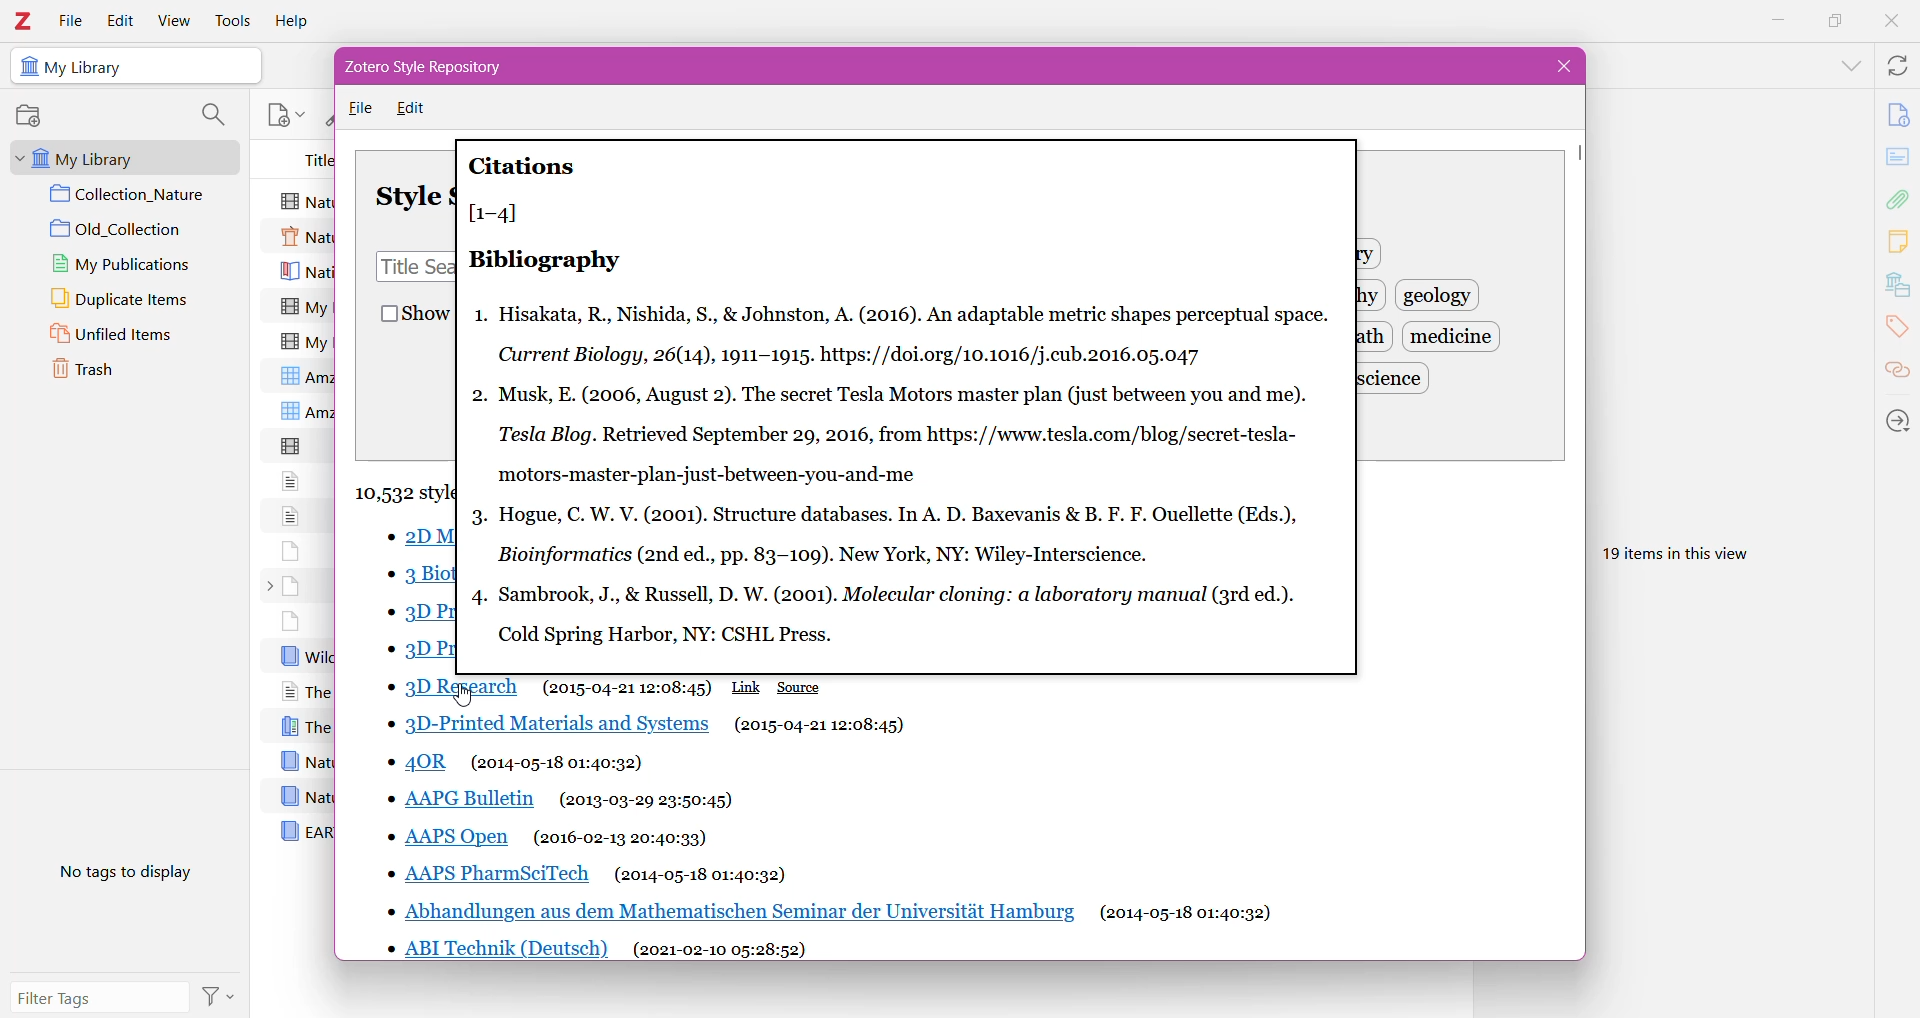 The width and height of the screenshot is (1920, 1018). What do you see at coordinates (500, 948) in the screenshot?
I see `Style 12` at bounding box center [500, 948].